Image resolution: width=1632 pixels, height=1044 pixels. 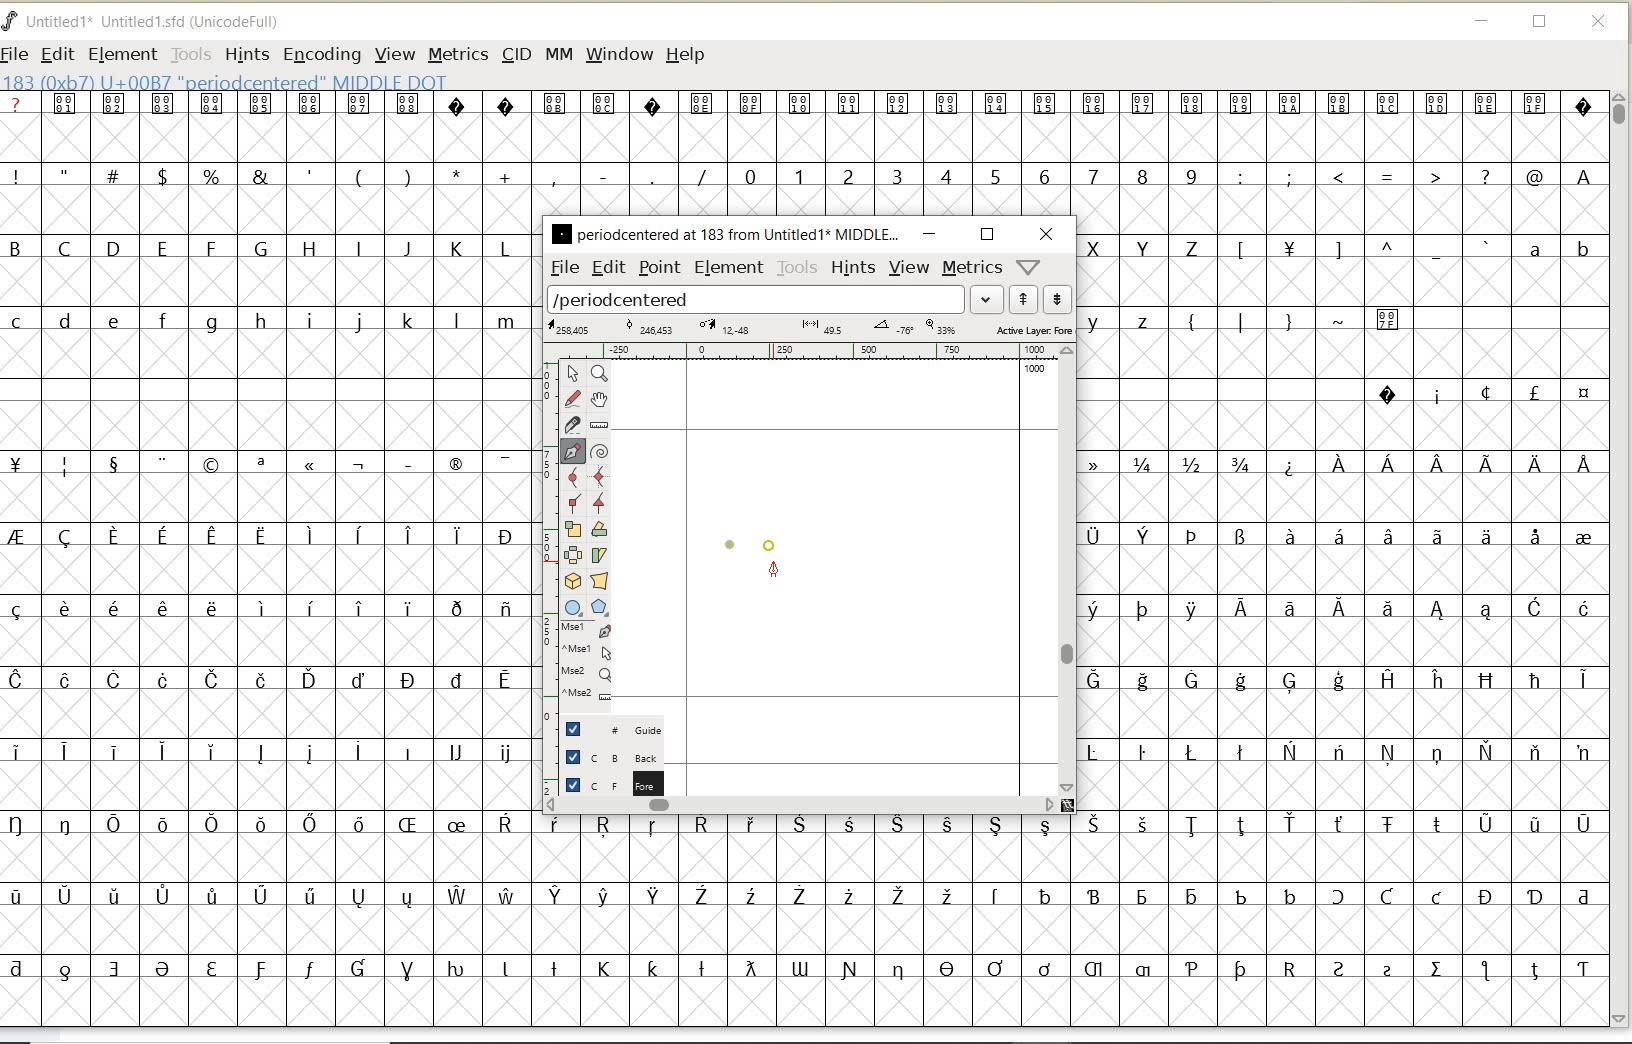 What do you see at coordinates (987, 298) in the screenshot?
I see `expand` at bounding box center [987, 298].